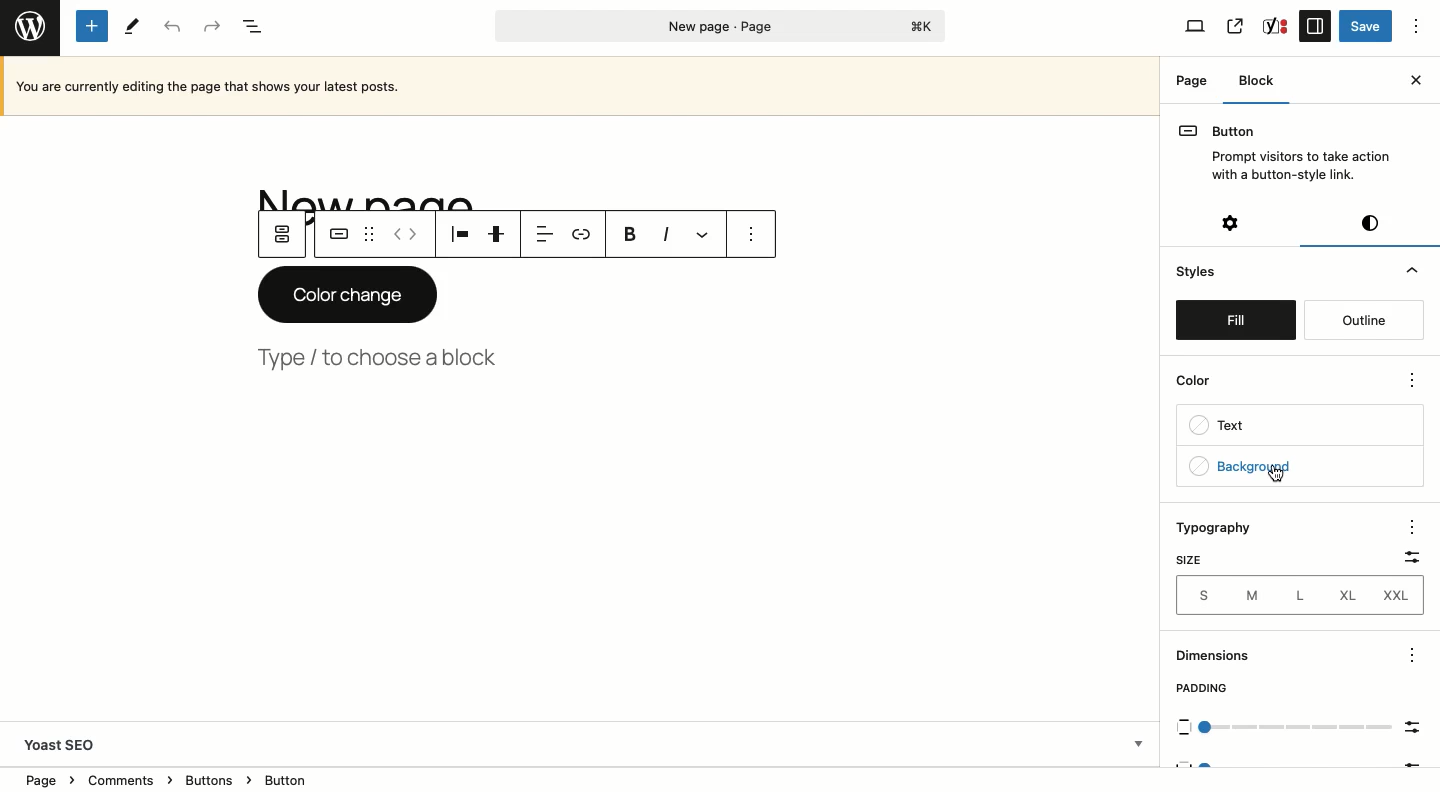 This screenshot has height=792, width=1440. I want to click on Padding, so click(1205, 687).